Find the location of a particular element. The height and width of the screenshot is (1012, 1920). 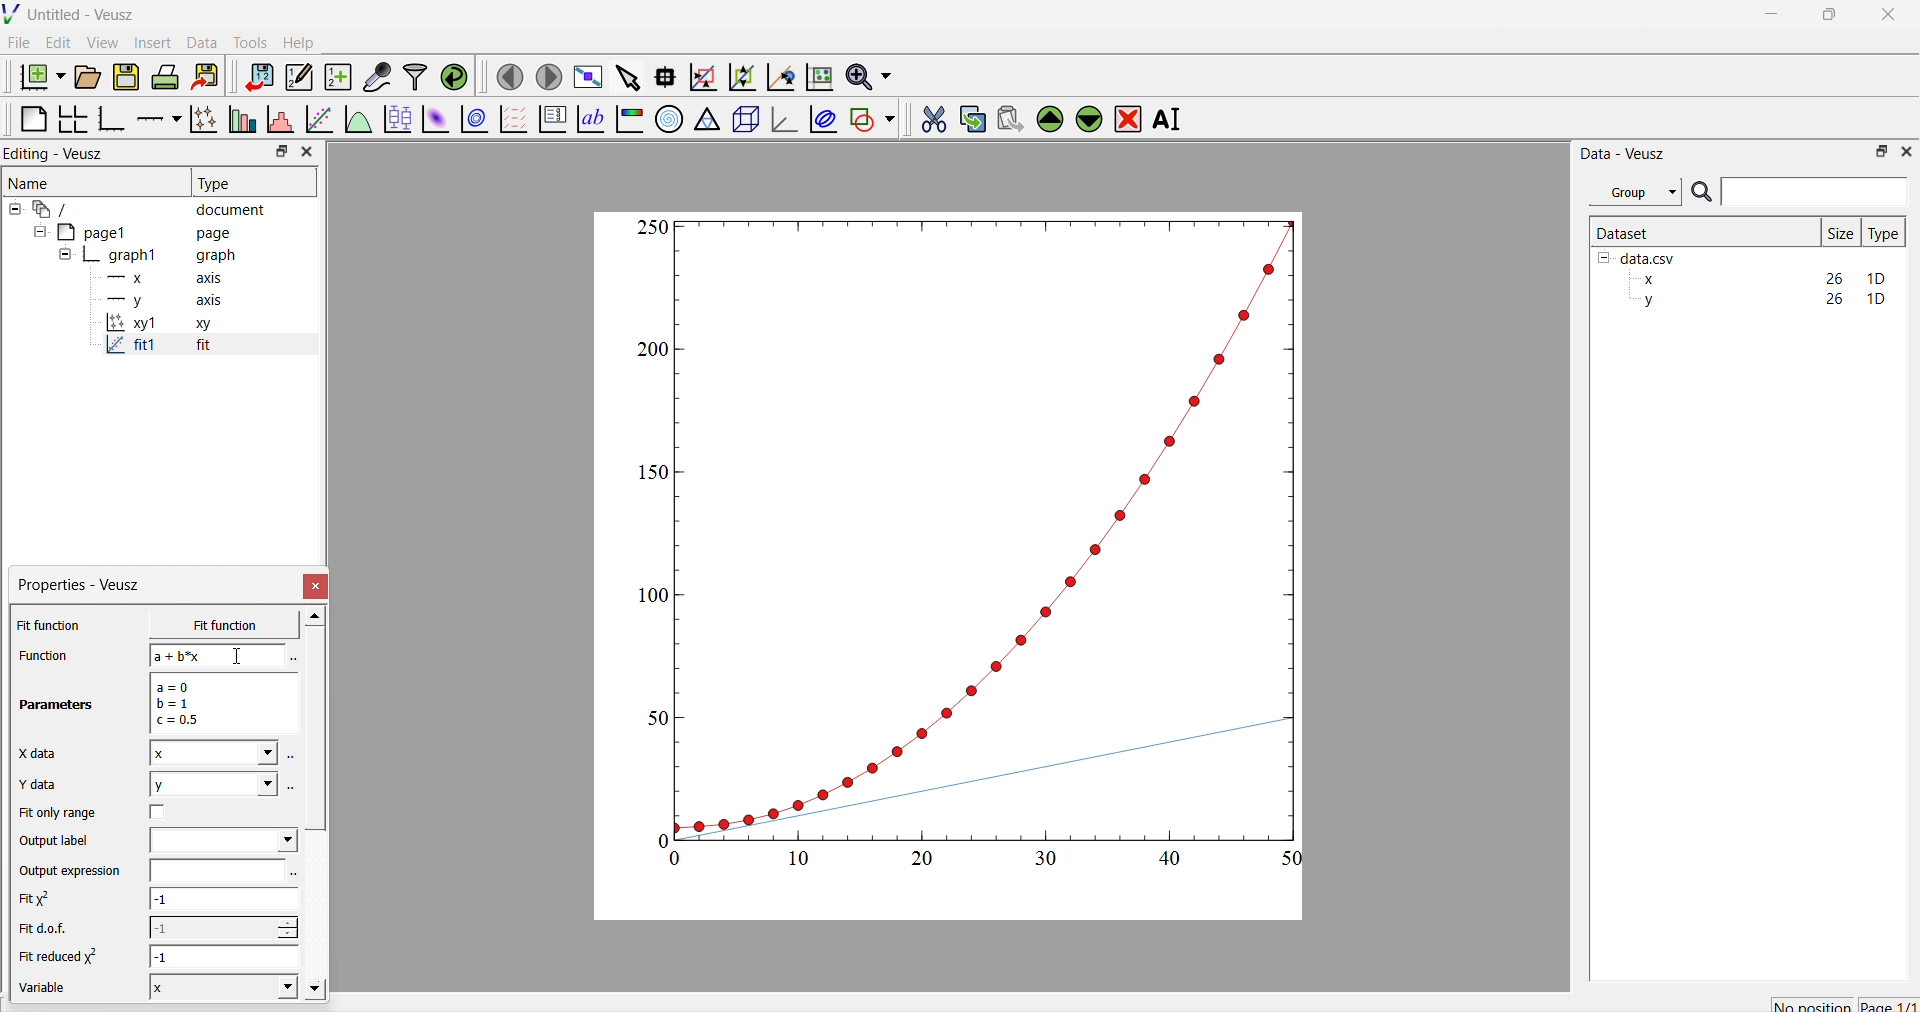

Type is located at coordinates (217, 183).